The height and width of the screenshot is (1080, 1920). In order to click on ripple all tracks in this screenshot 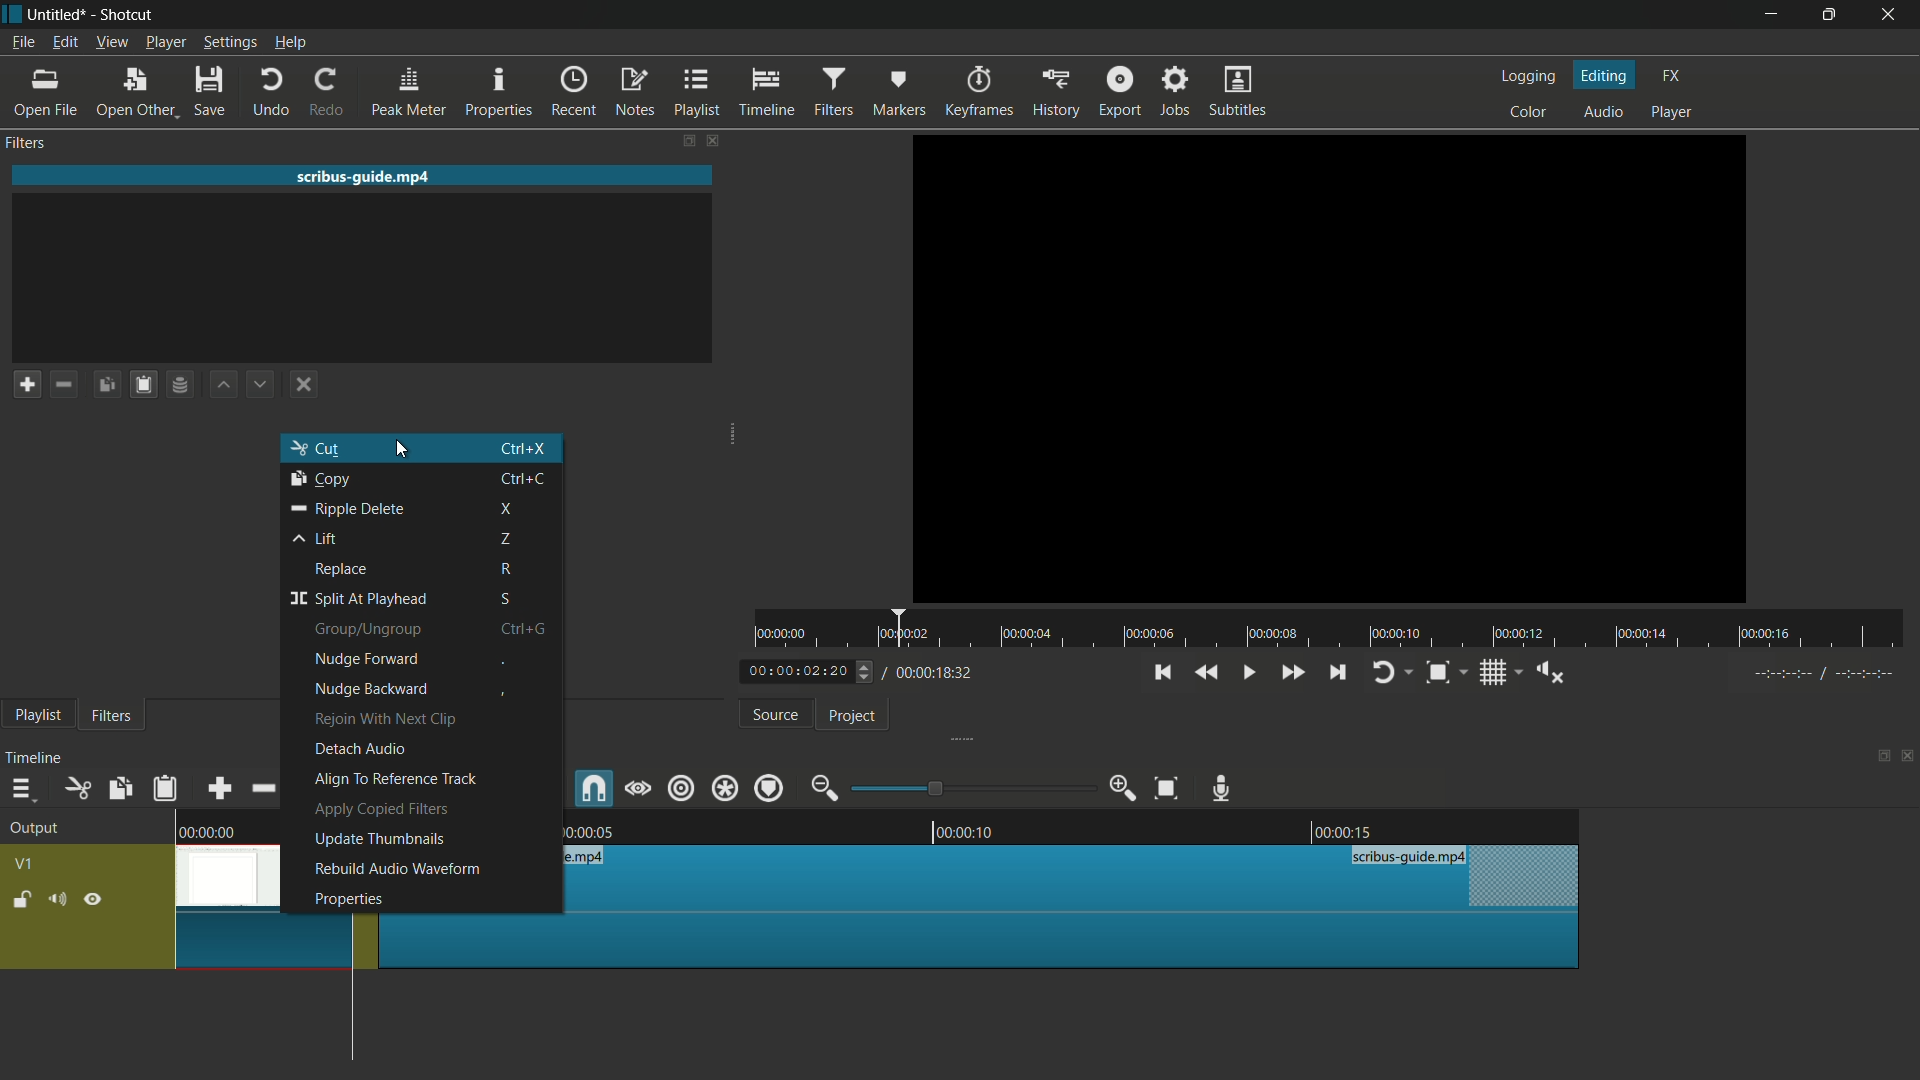, I will do `click(724, 788)`.